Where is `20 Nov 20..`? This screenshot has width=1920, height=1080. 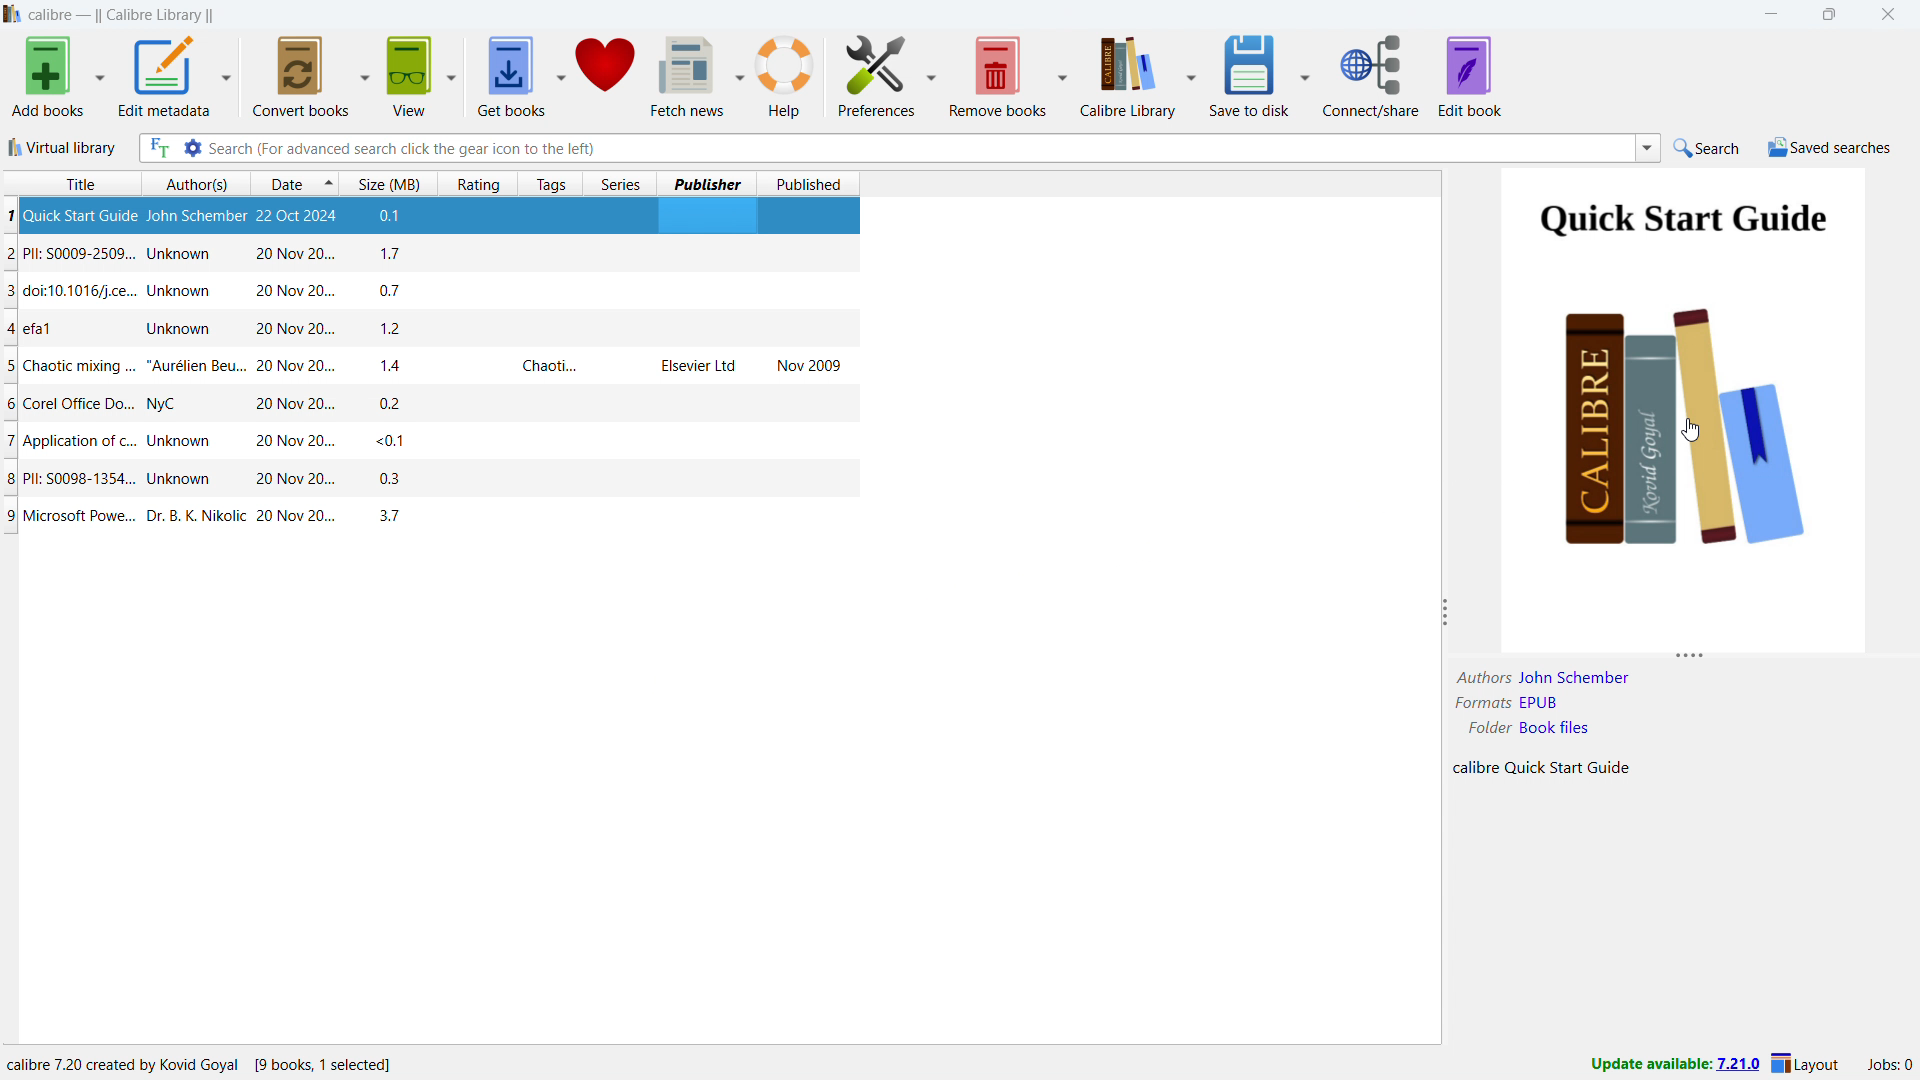 20 Nov 20.. is located at coordinates (294, 480).